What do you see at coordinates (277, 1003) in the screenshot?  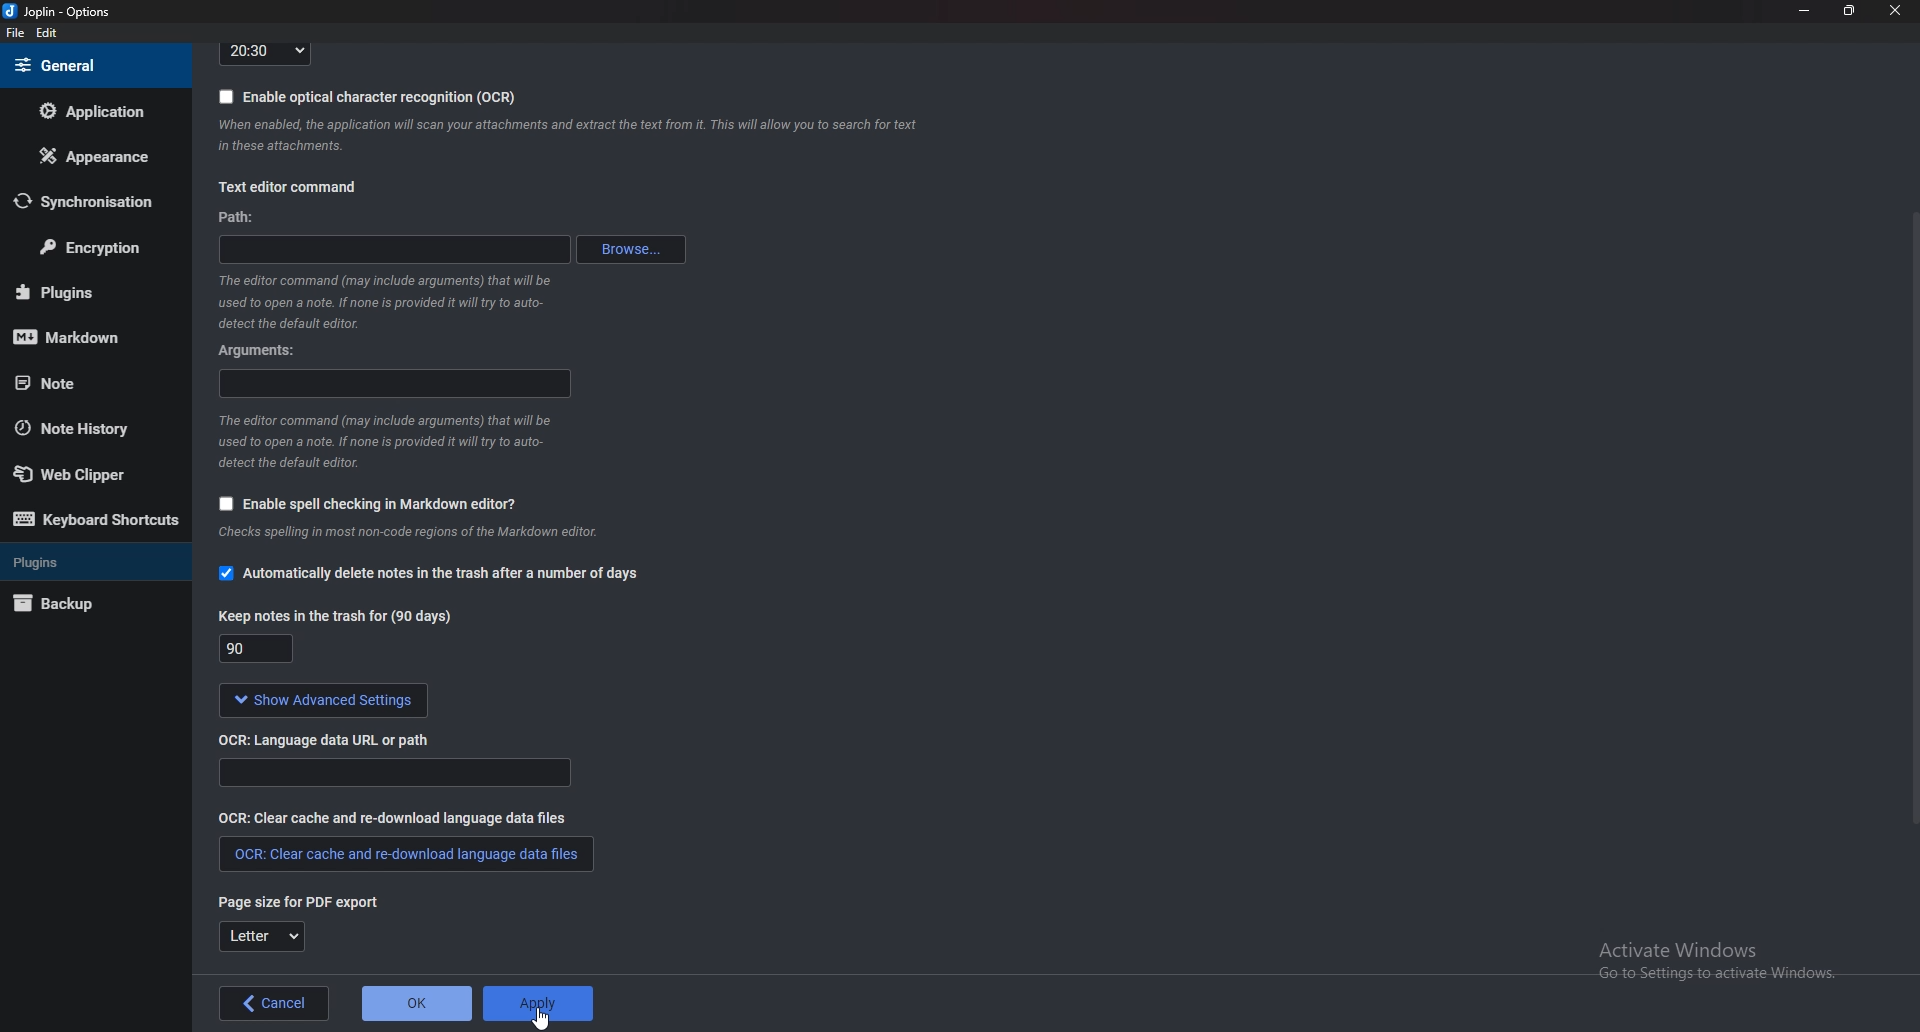 I see `back` at bounding box center [277, 1003].